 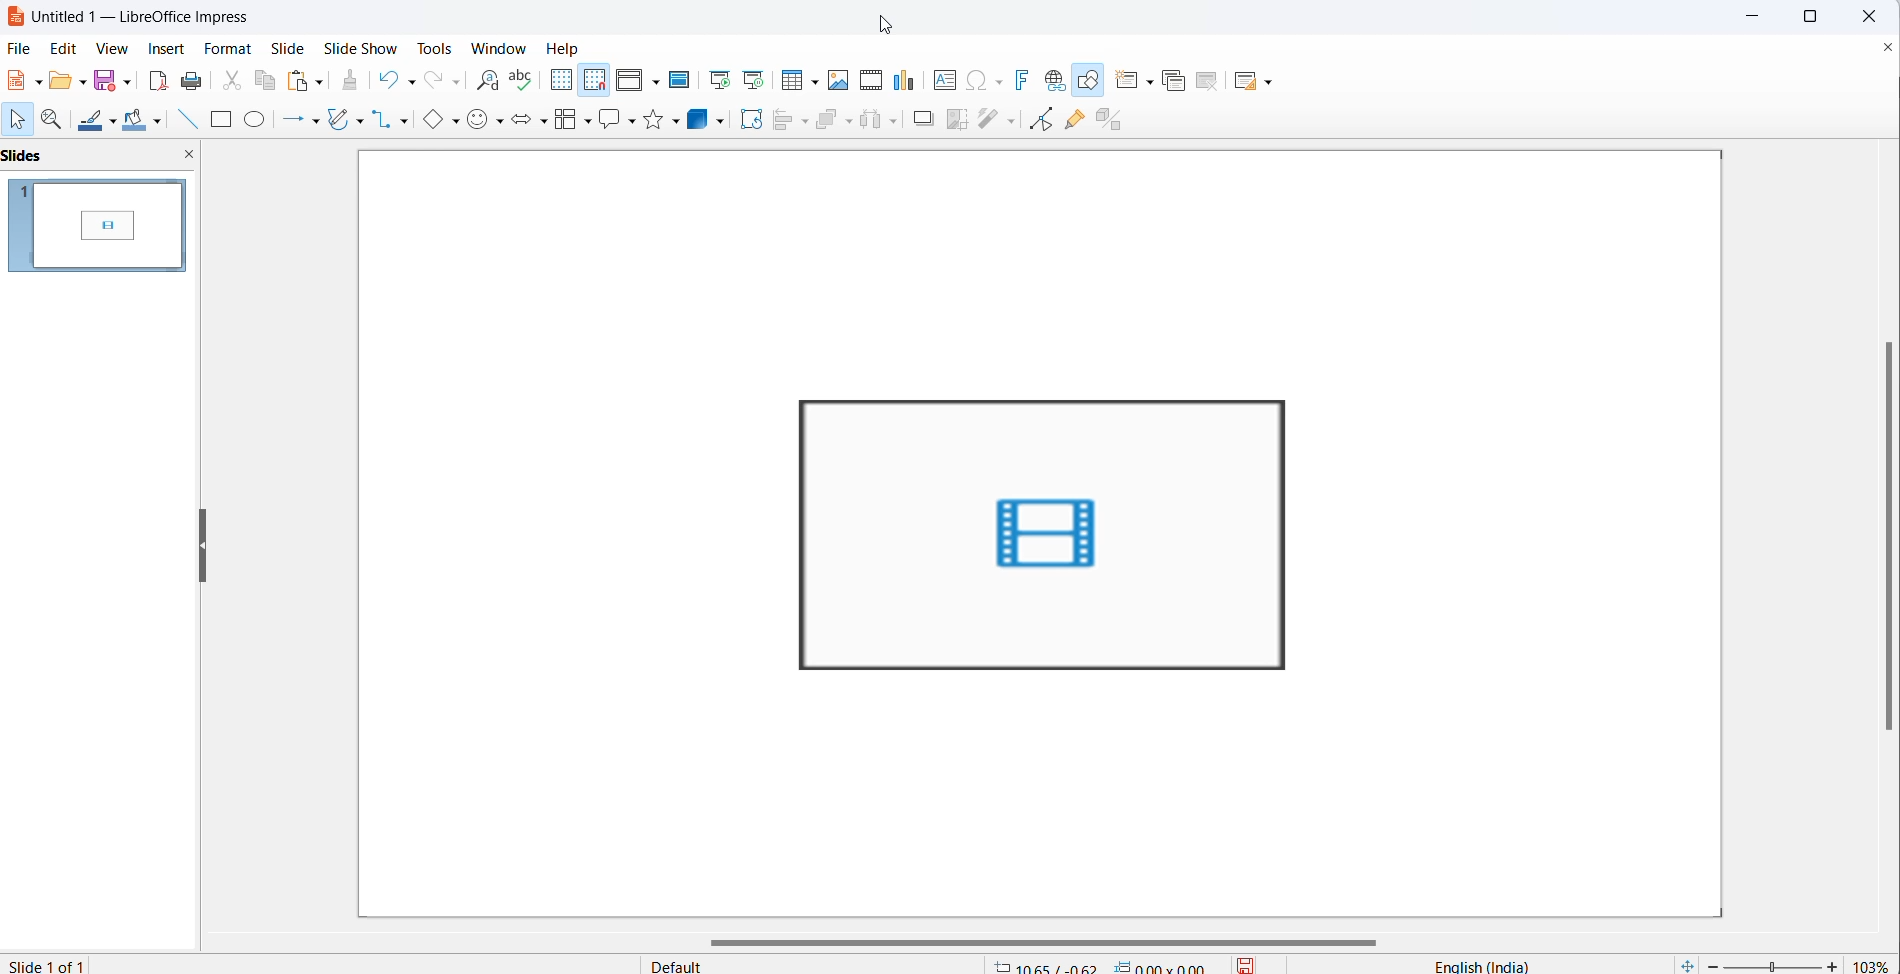 I want to click on display views, so click(x=629, y=81).